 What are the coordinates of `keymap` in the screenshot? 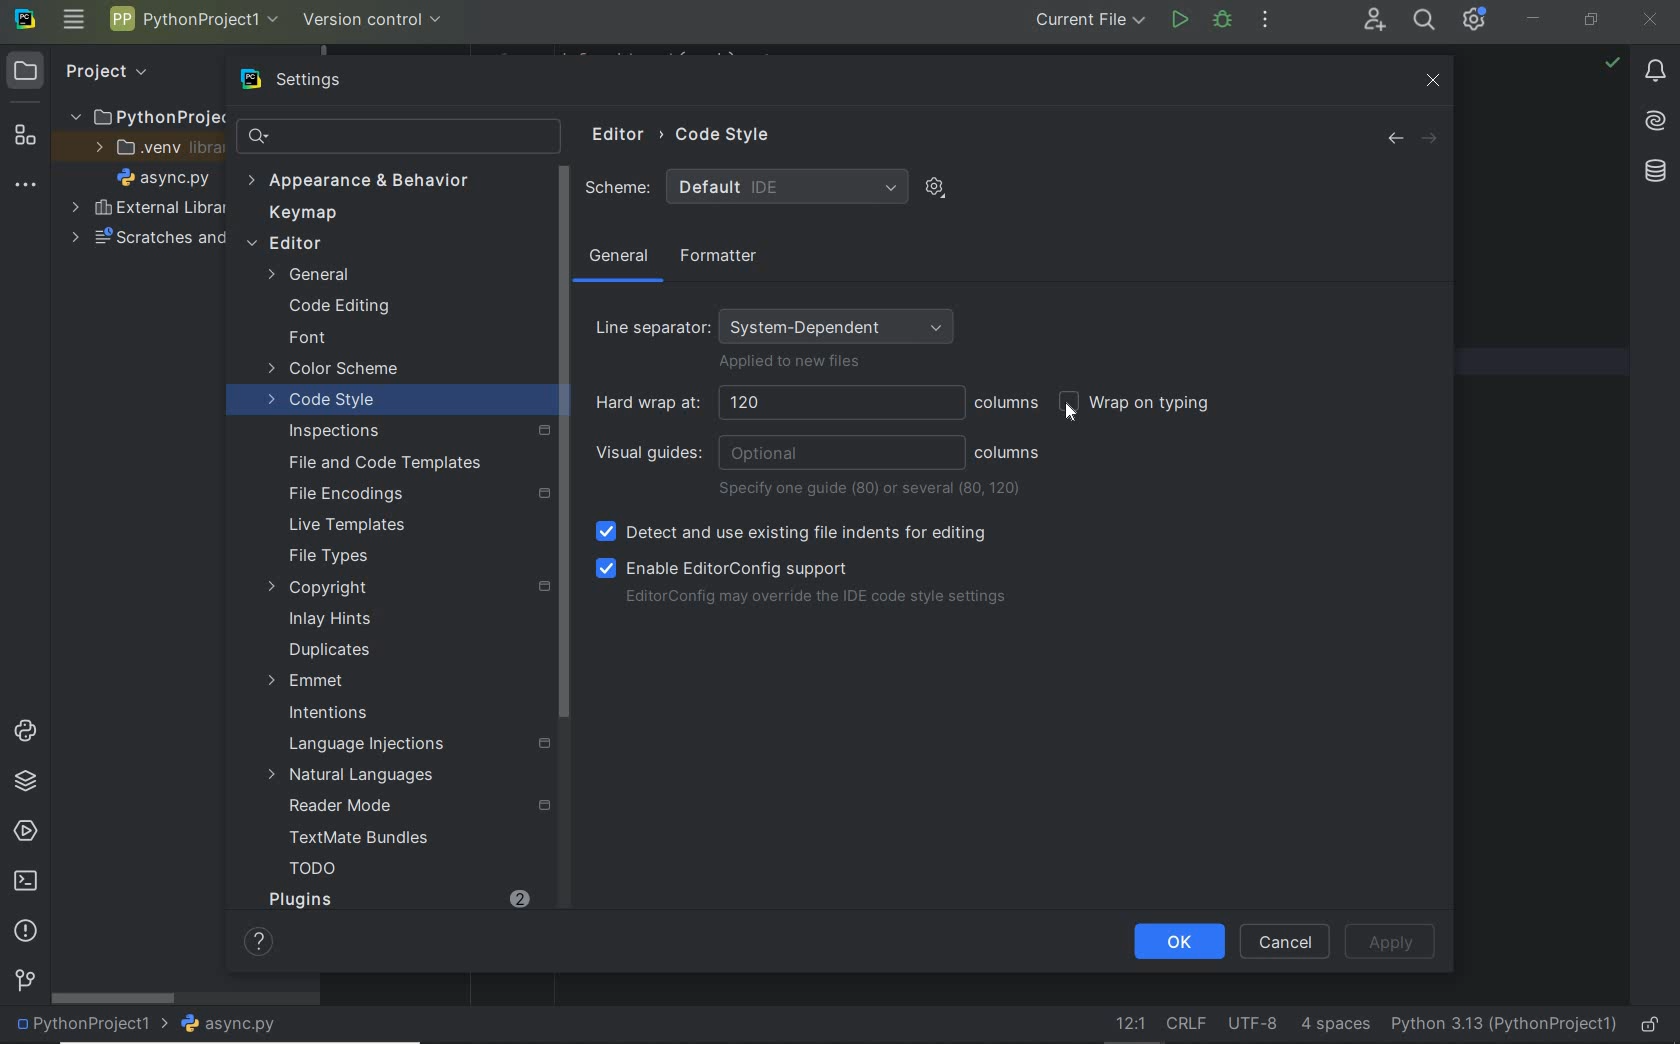 It's located at (306, 215).